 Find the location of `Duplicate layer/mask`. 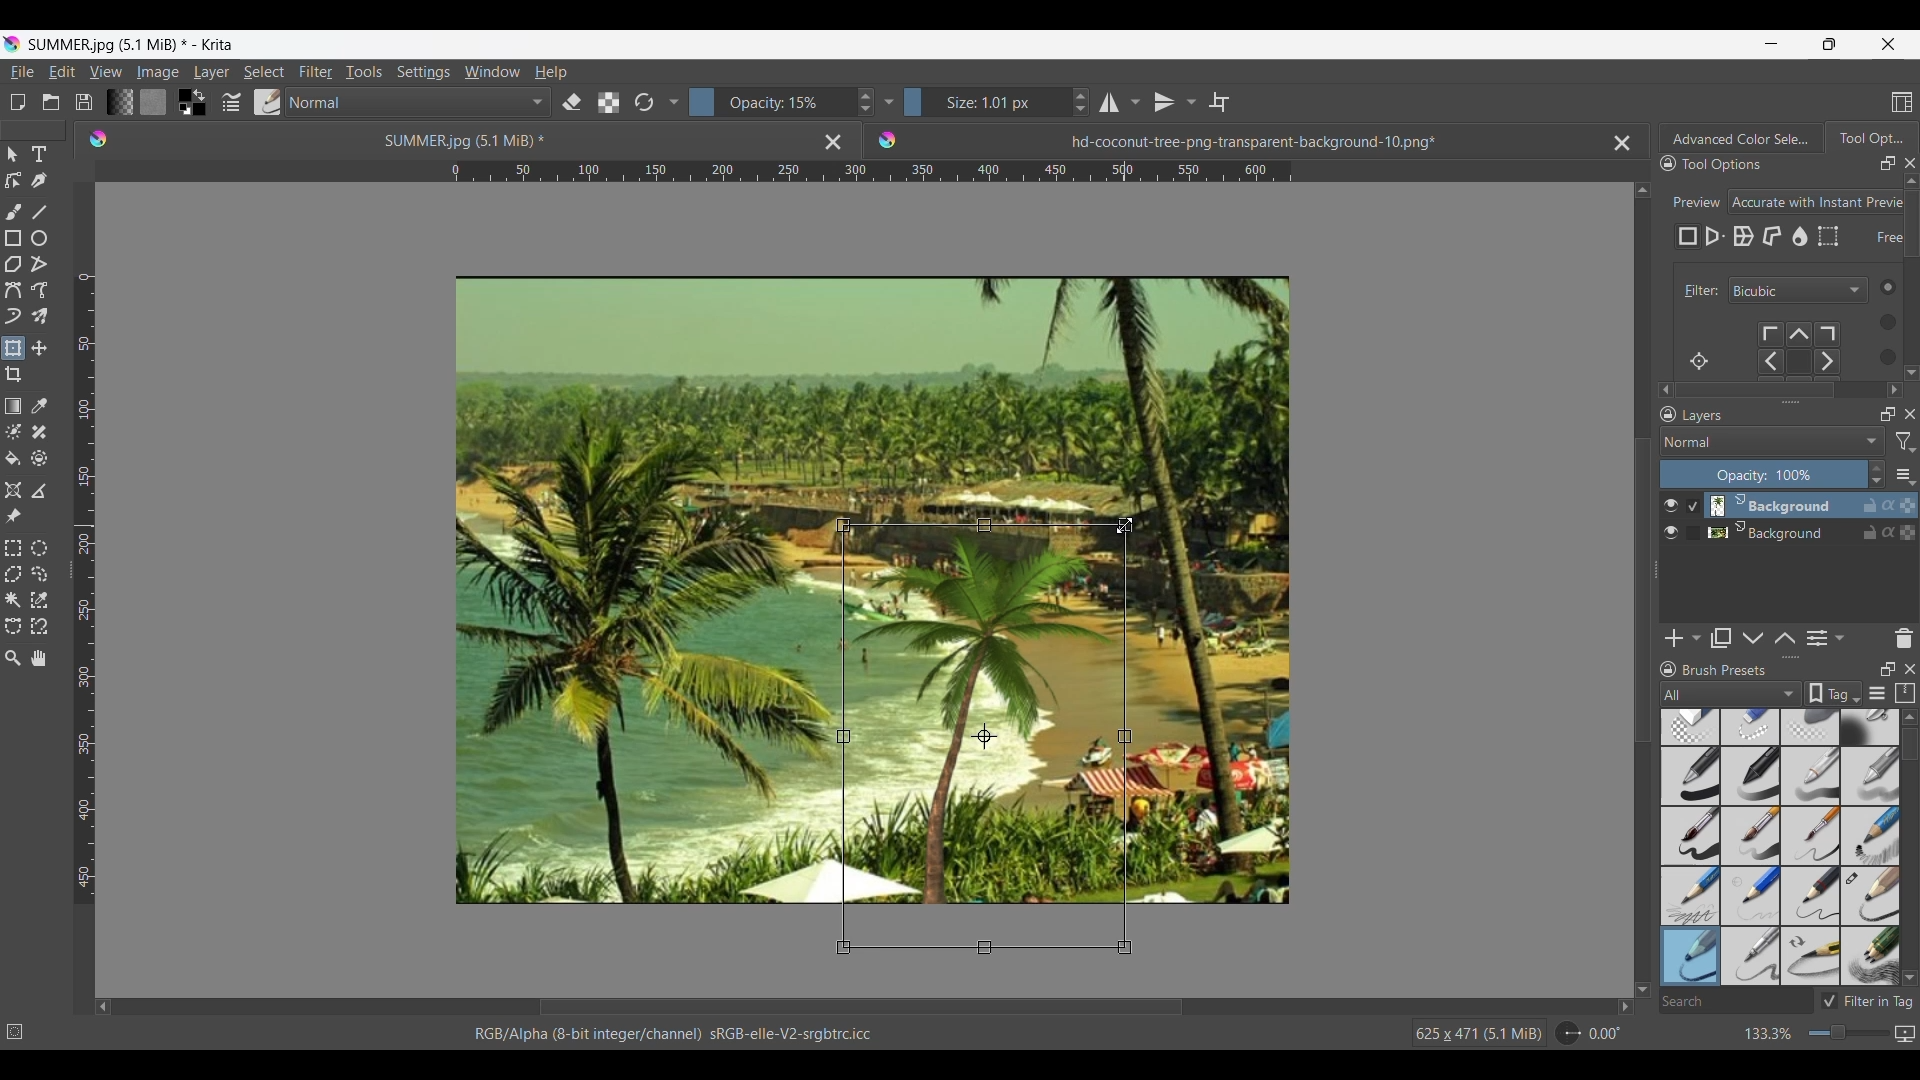

Duplicate layer/mask is located at coordinates (1721, 638).